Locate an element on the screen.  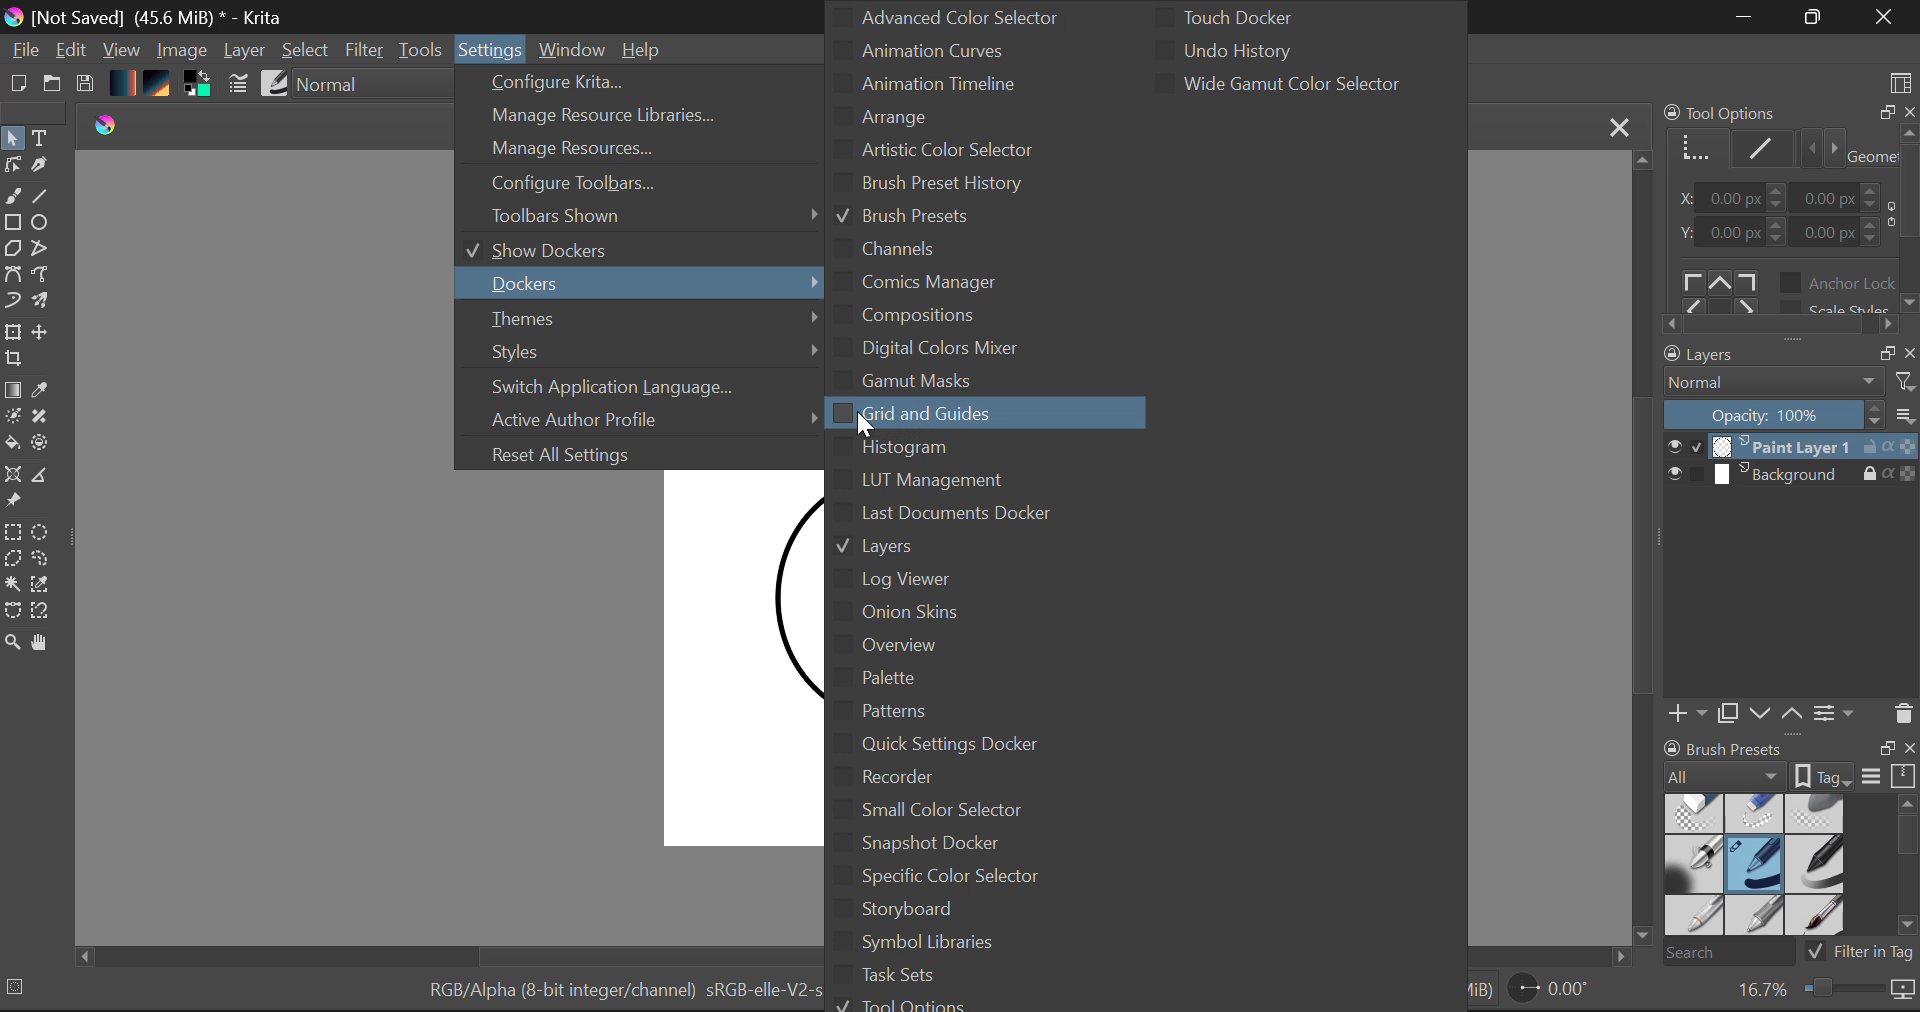
Layers Docket Tab is located at coordinates (1789, 355).